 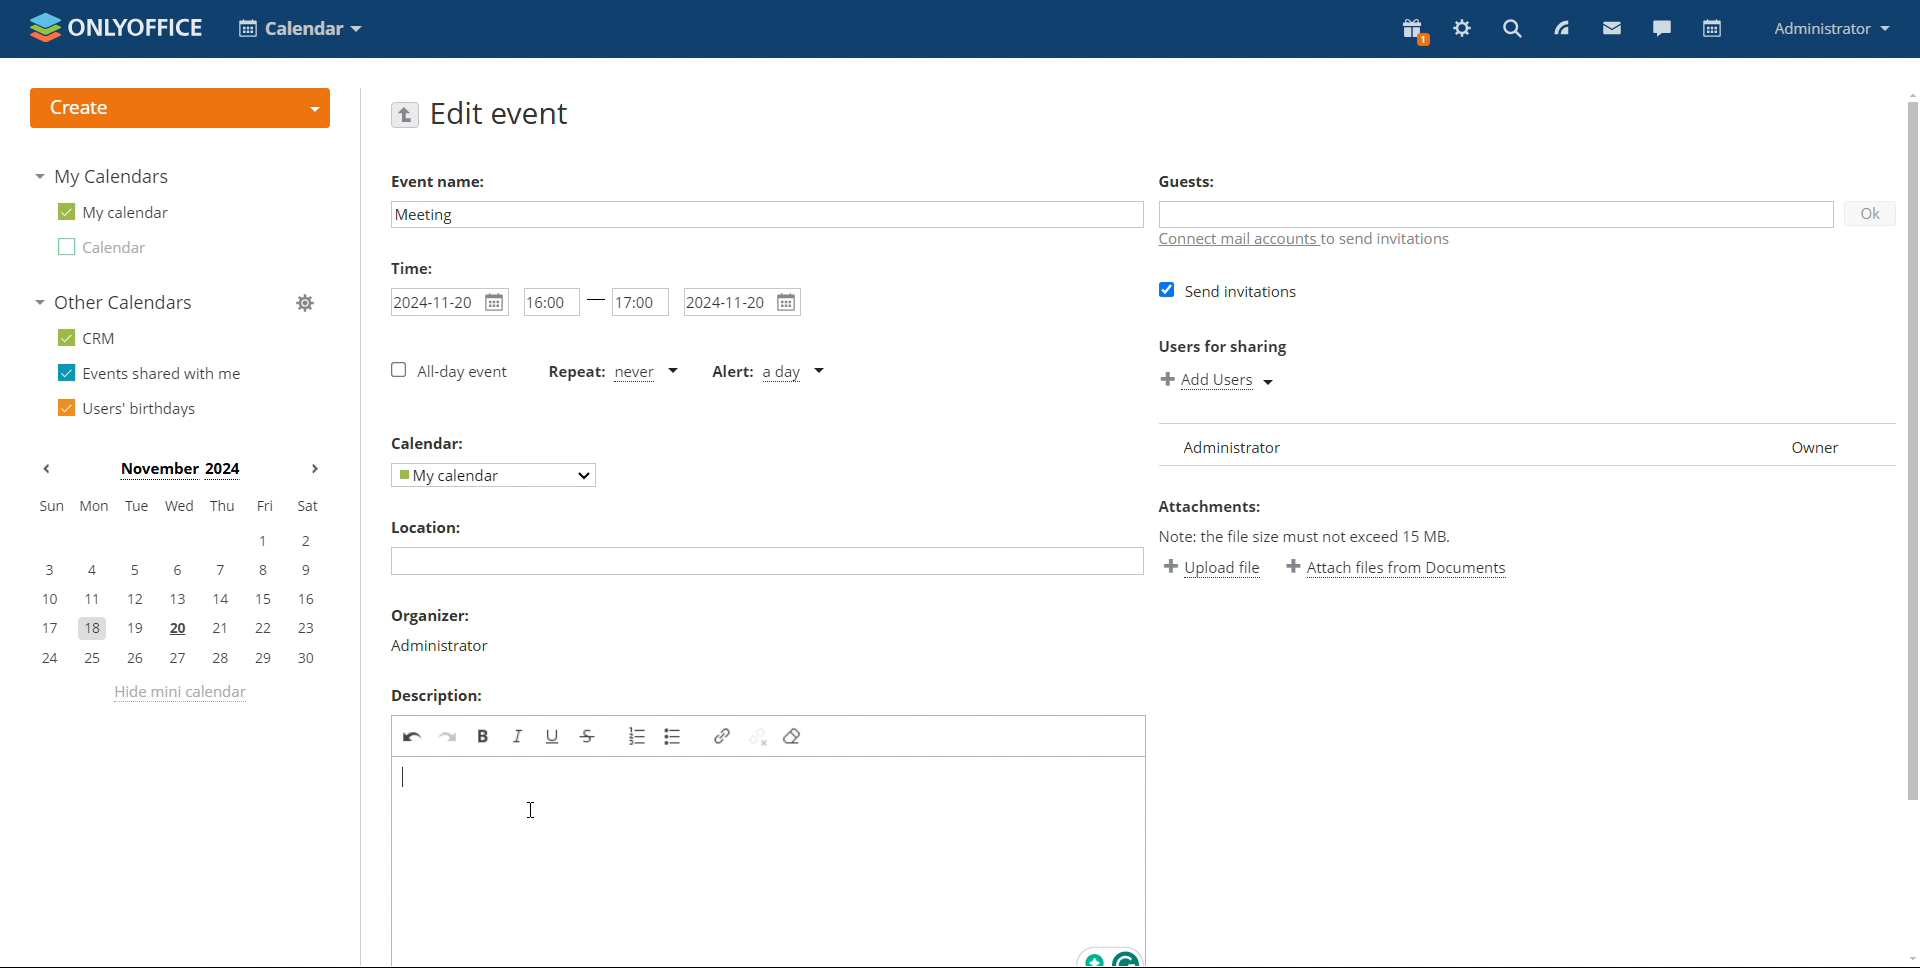 What do you see at coordinates (767, 214) in the screenshot?
I see `add event name` at bounding box center [767, 214].